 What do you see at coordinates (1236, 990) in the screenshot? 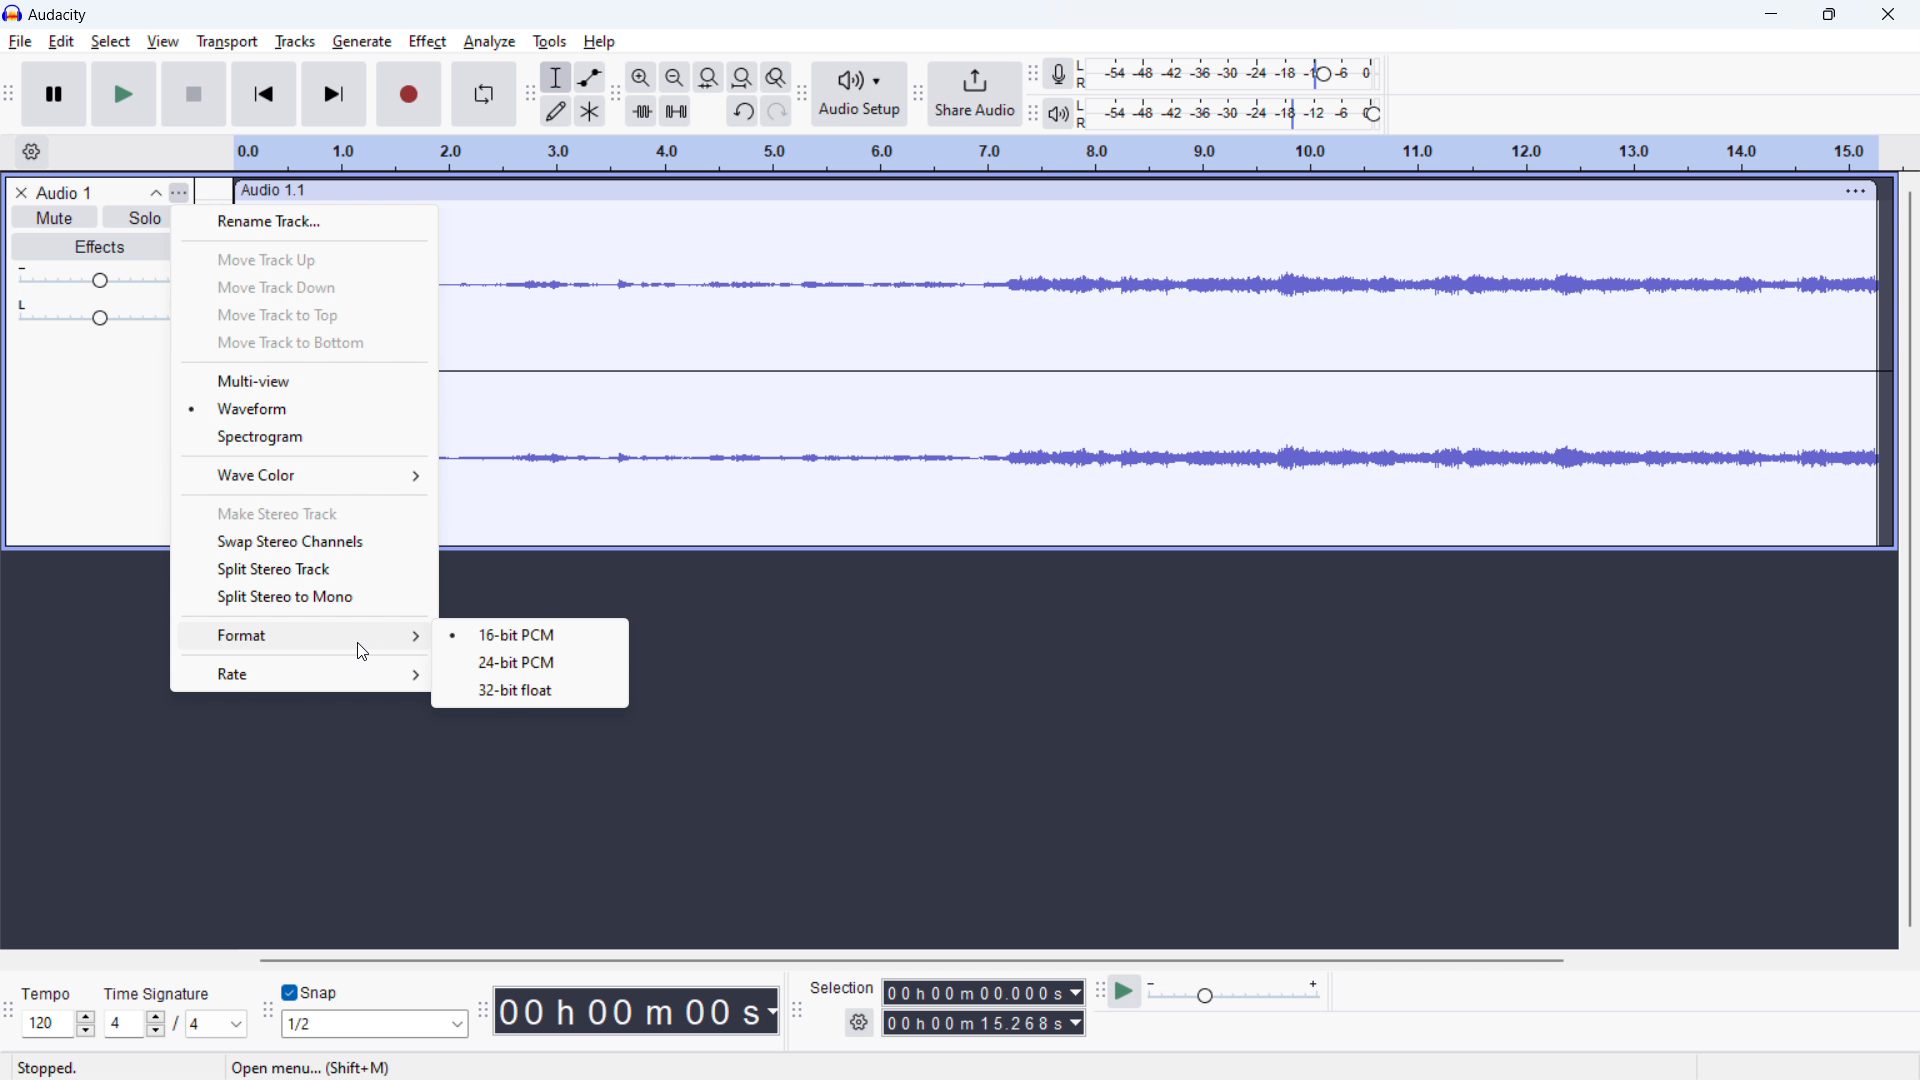
I see `playback speed` at bounding box center [1236, 990].